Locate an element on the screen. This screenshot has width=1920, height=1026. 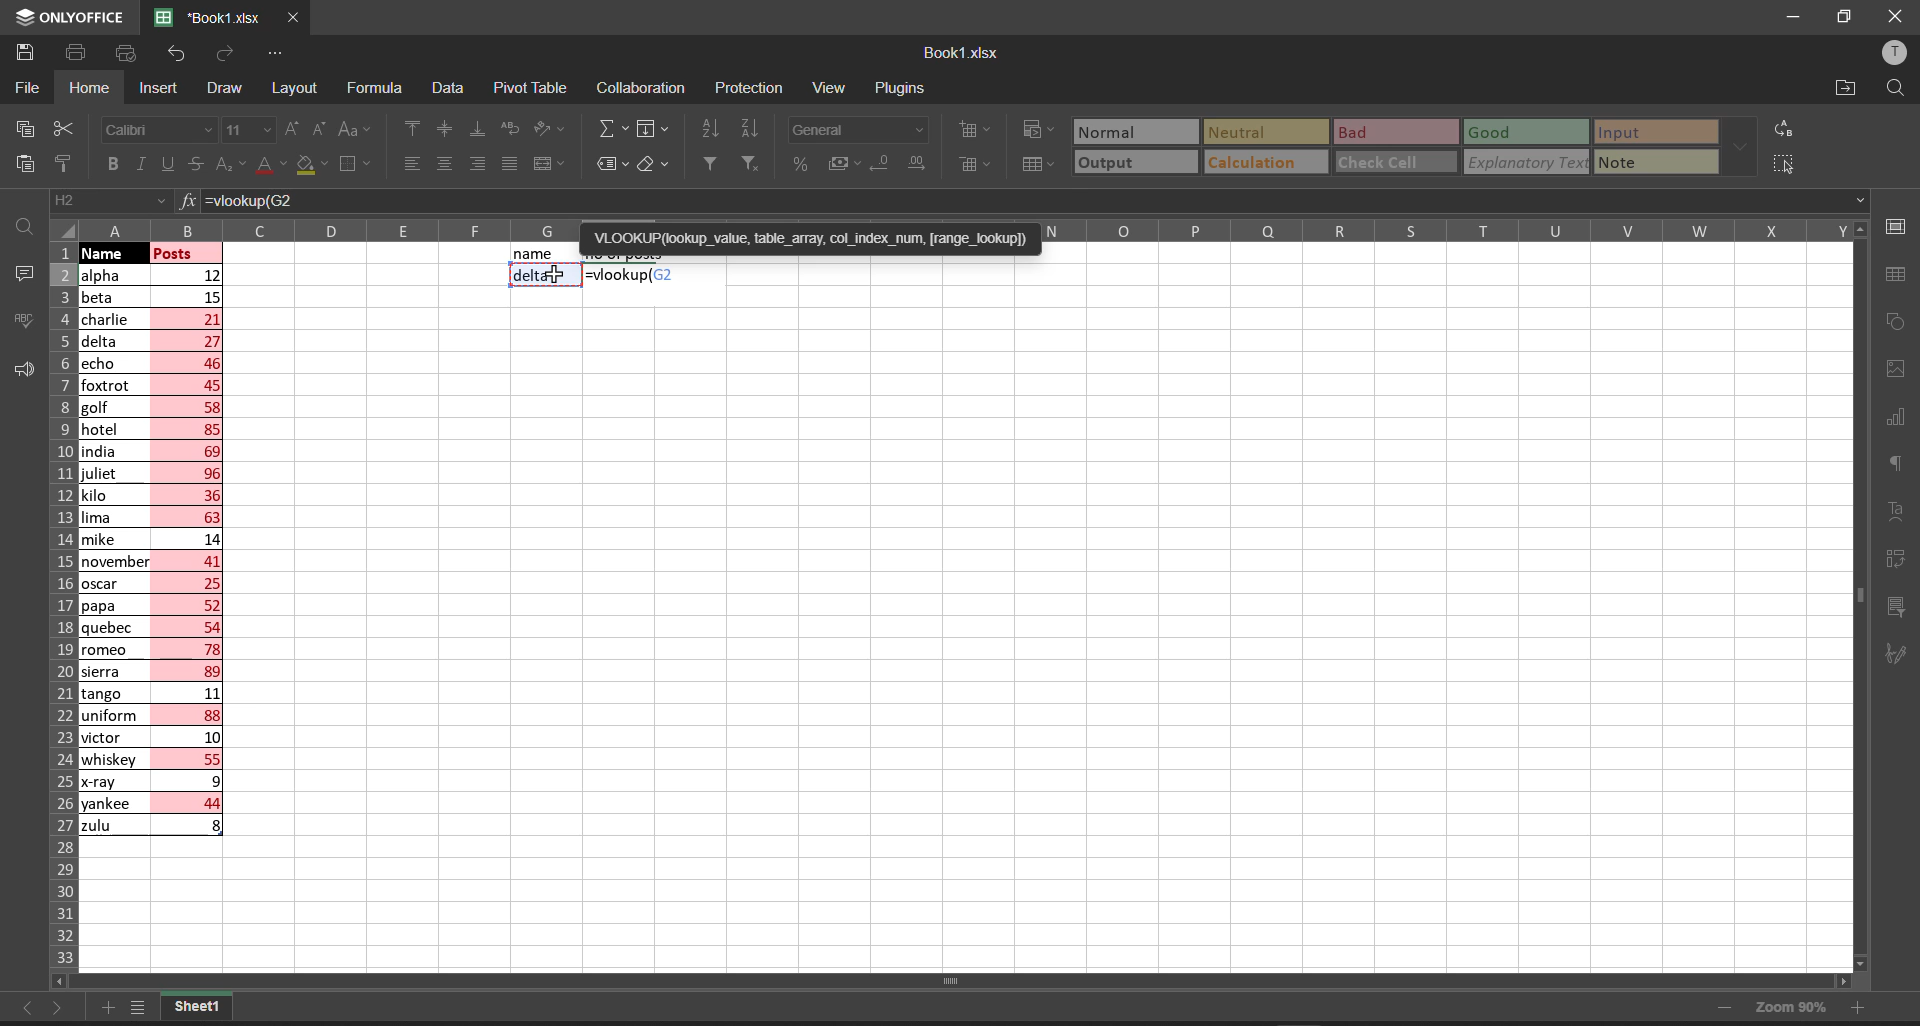
delta is located at coordinates (525, 277).